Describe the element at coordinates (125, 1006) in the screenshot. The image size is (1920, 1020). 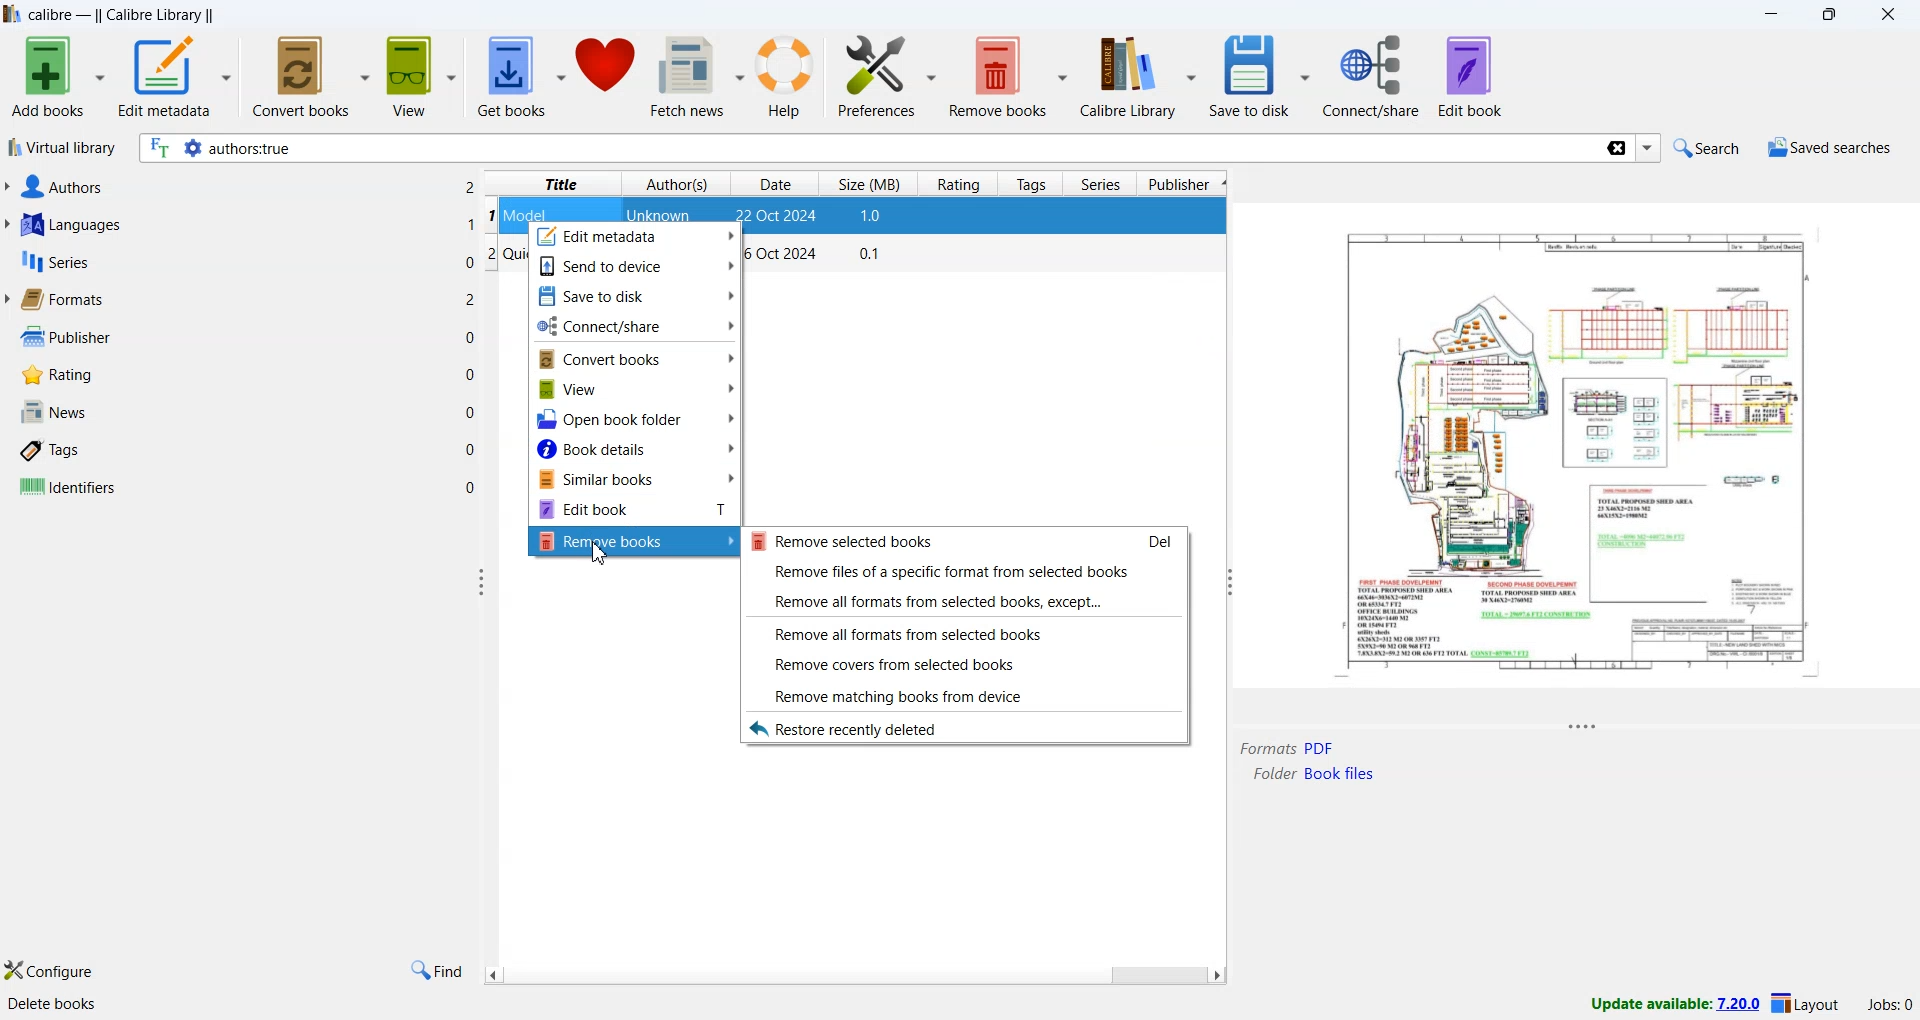
I see `calibre 7.19 created by kovid goyal` at that location.